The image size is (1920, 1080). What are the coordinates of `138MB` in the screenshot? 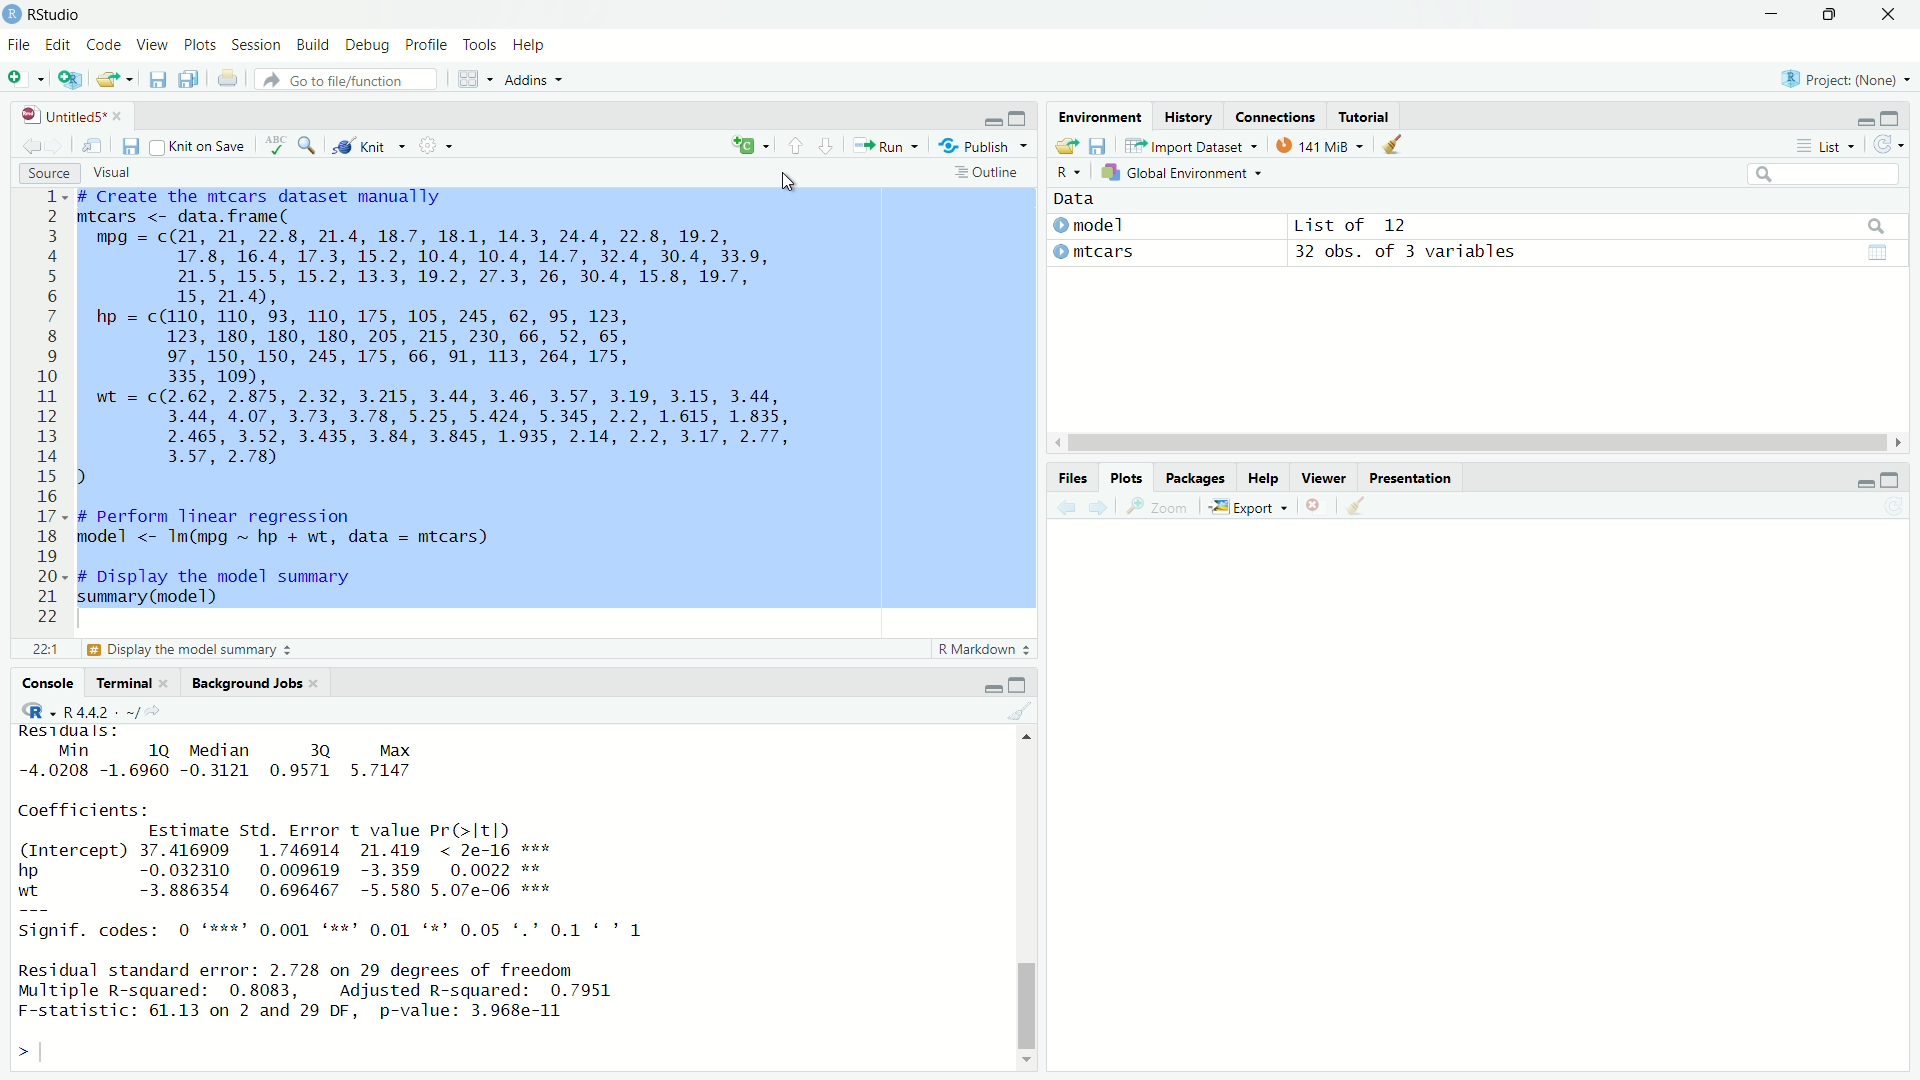 It's located at (1324, 148).